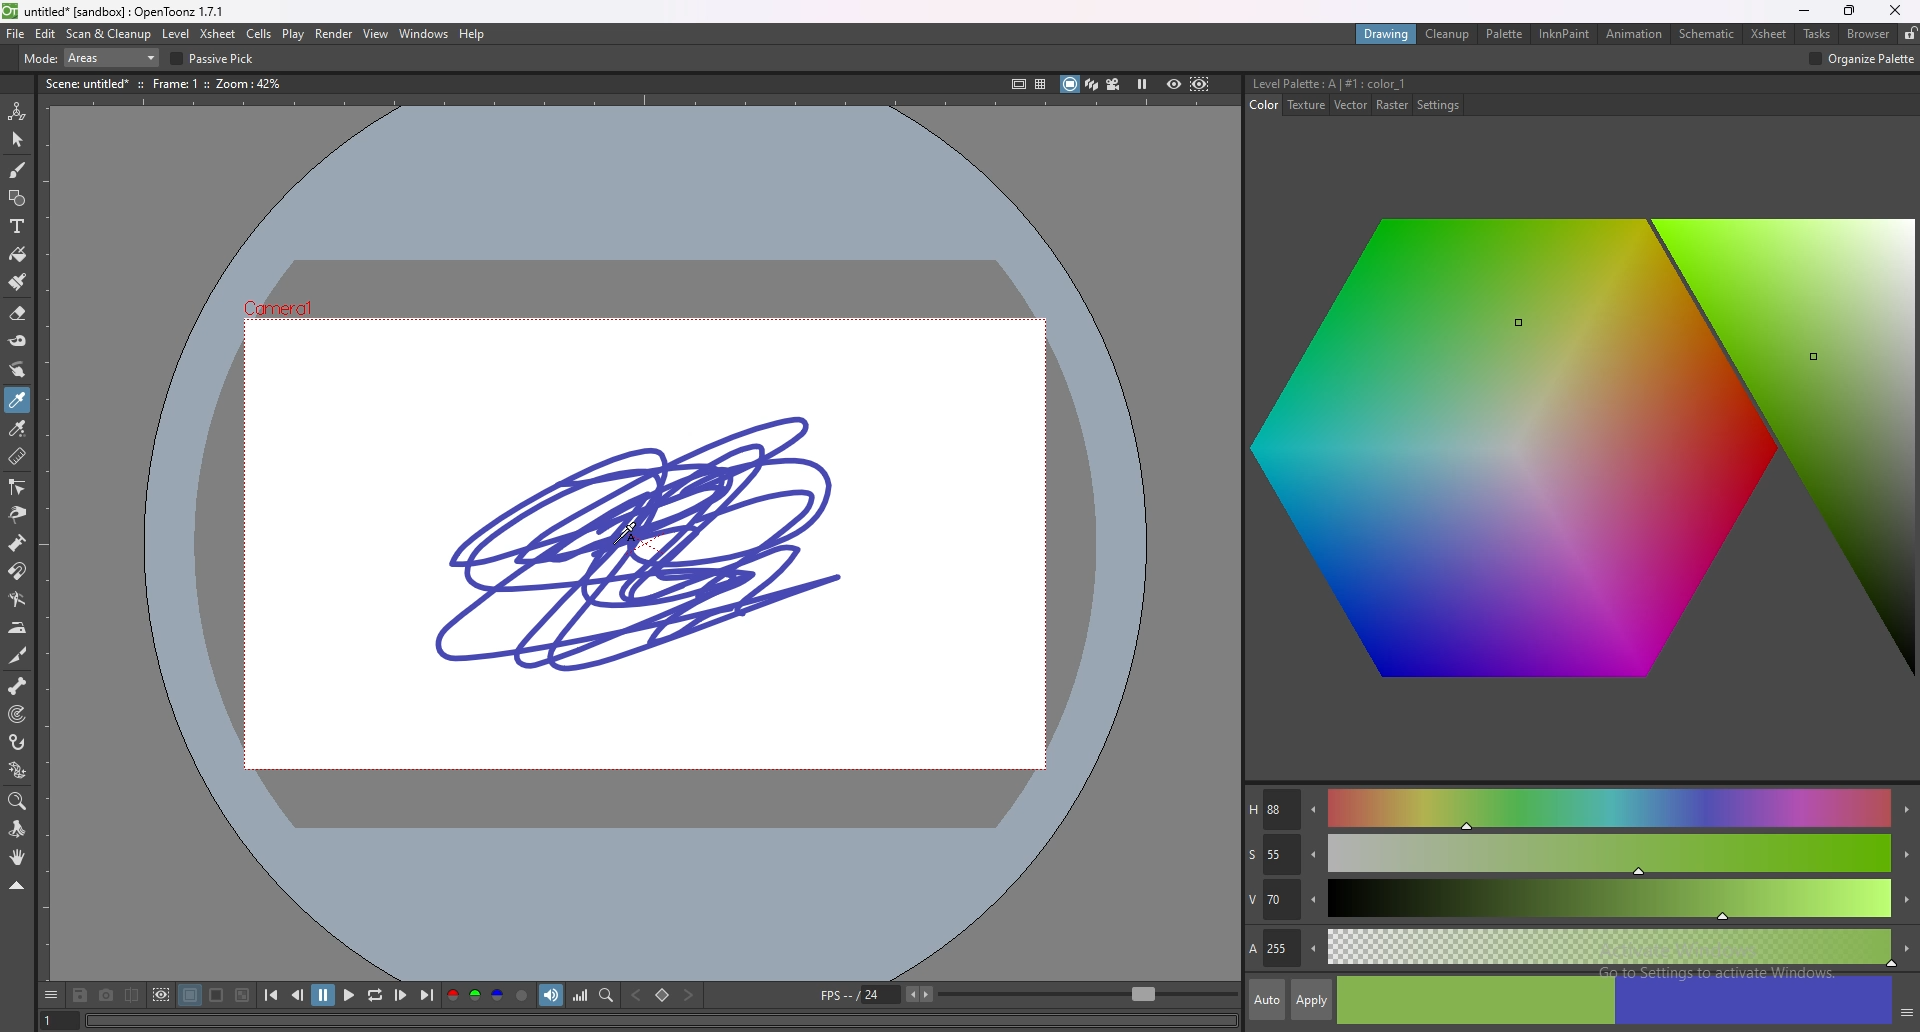 This screenshot has height=1032, width=1920. I want to click on cells, so click(259, 34).